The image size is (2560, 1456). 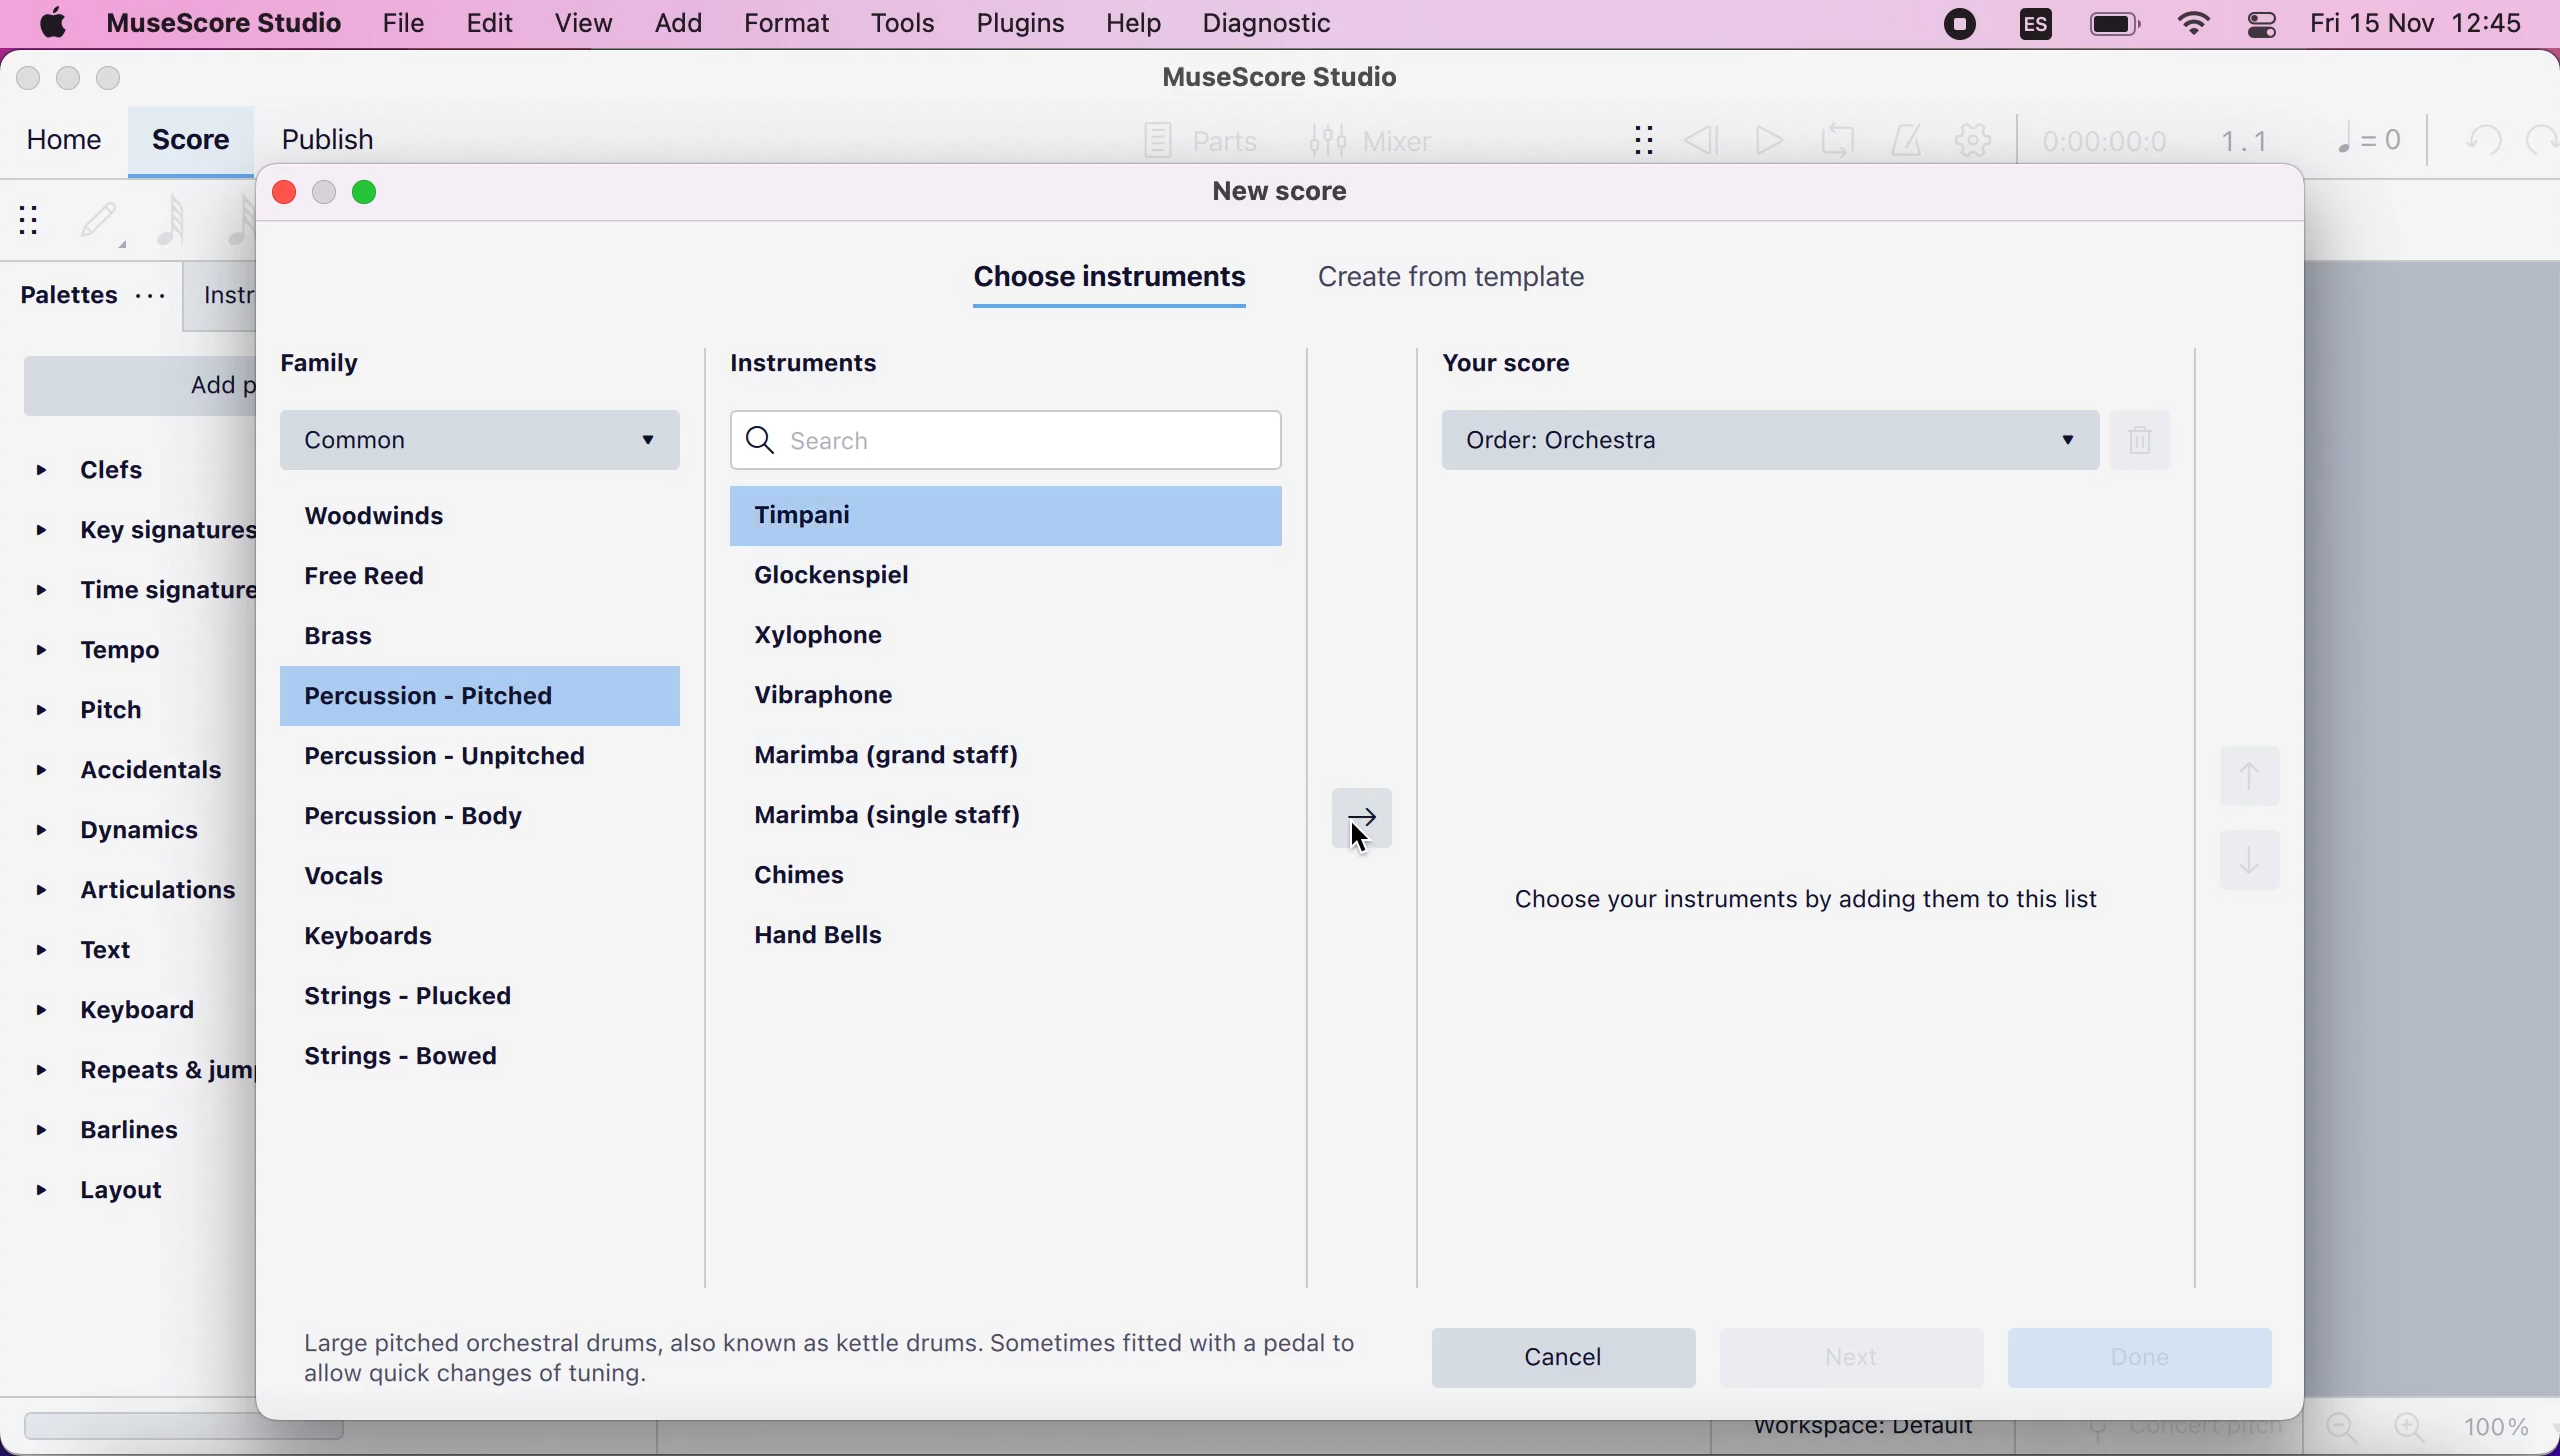 I want to click on delete, so click(x=2154, y=441).